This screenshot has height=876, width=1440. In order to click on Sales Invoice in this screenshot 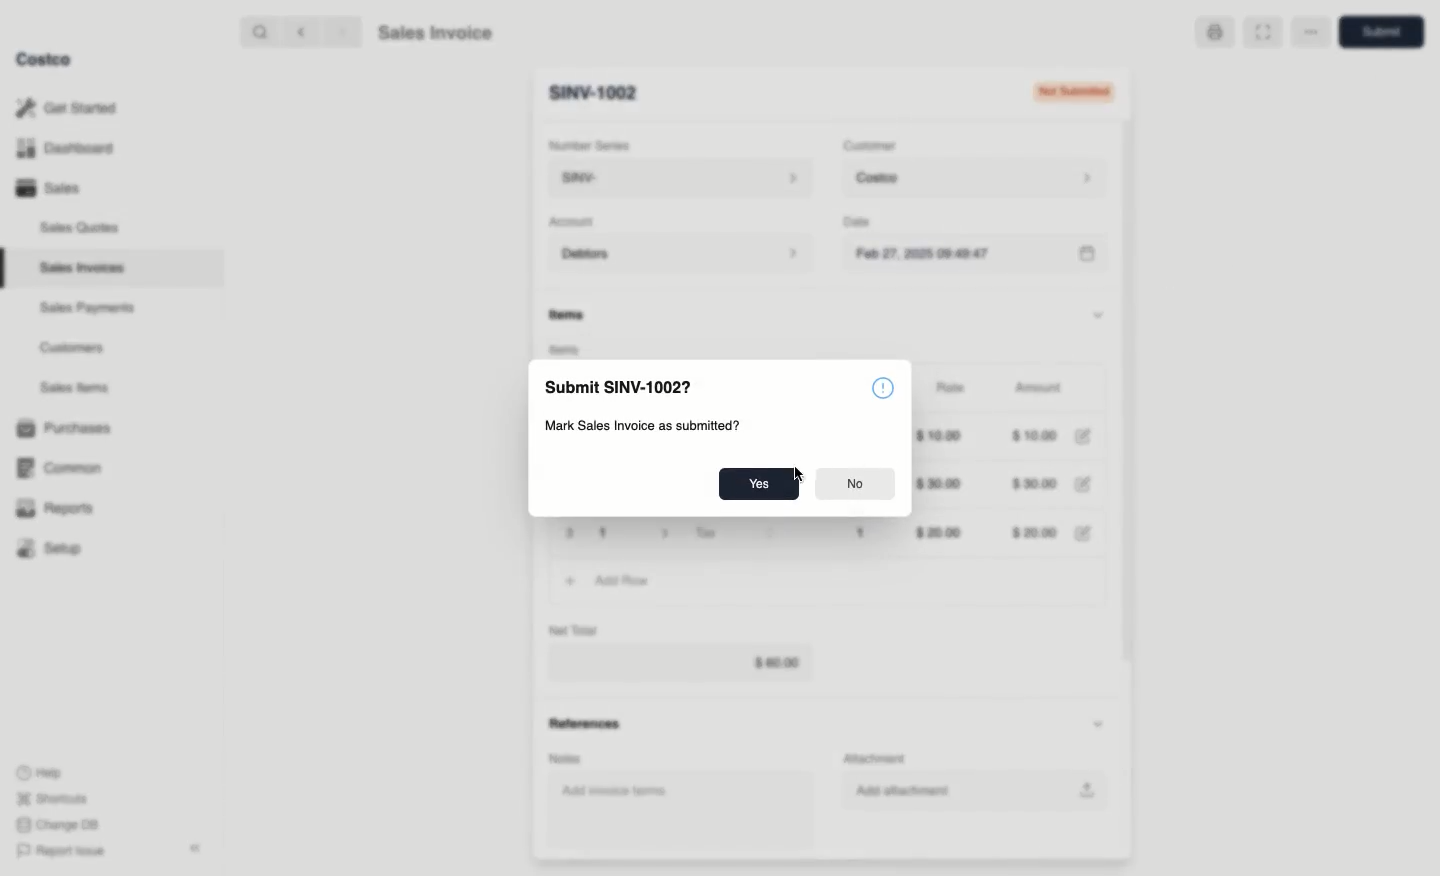, I will do `click(434, 33)`.